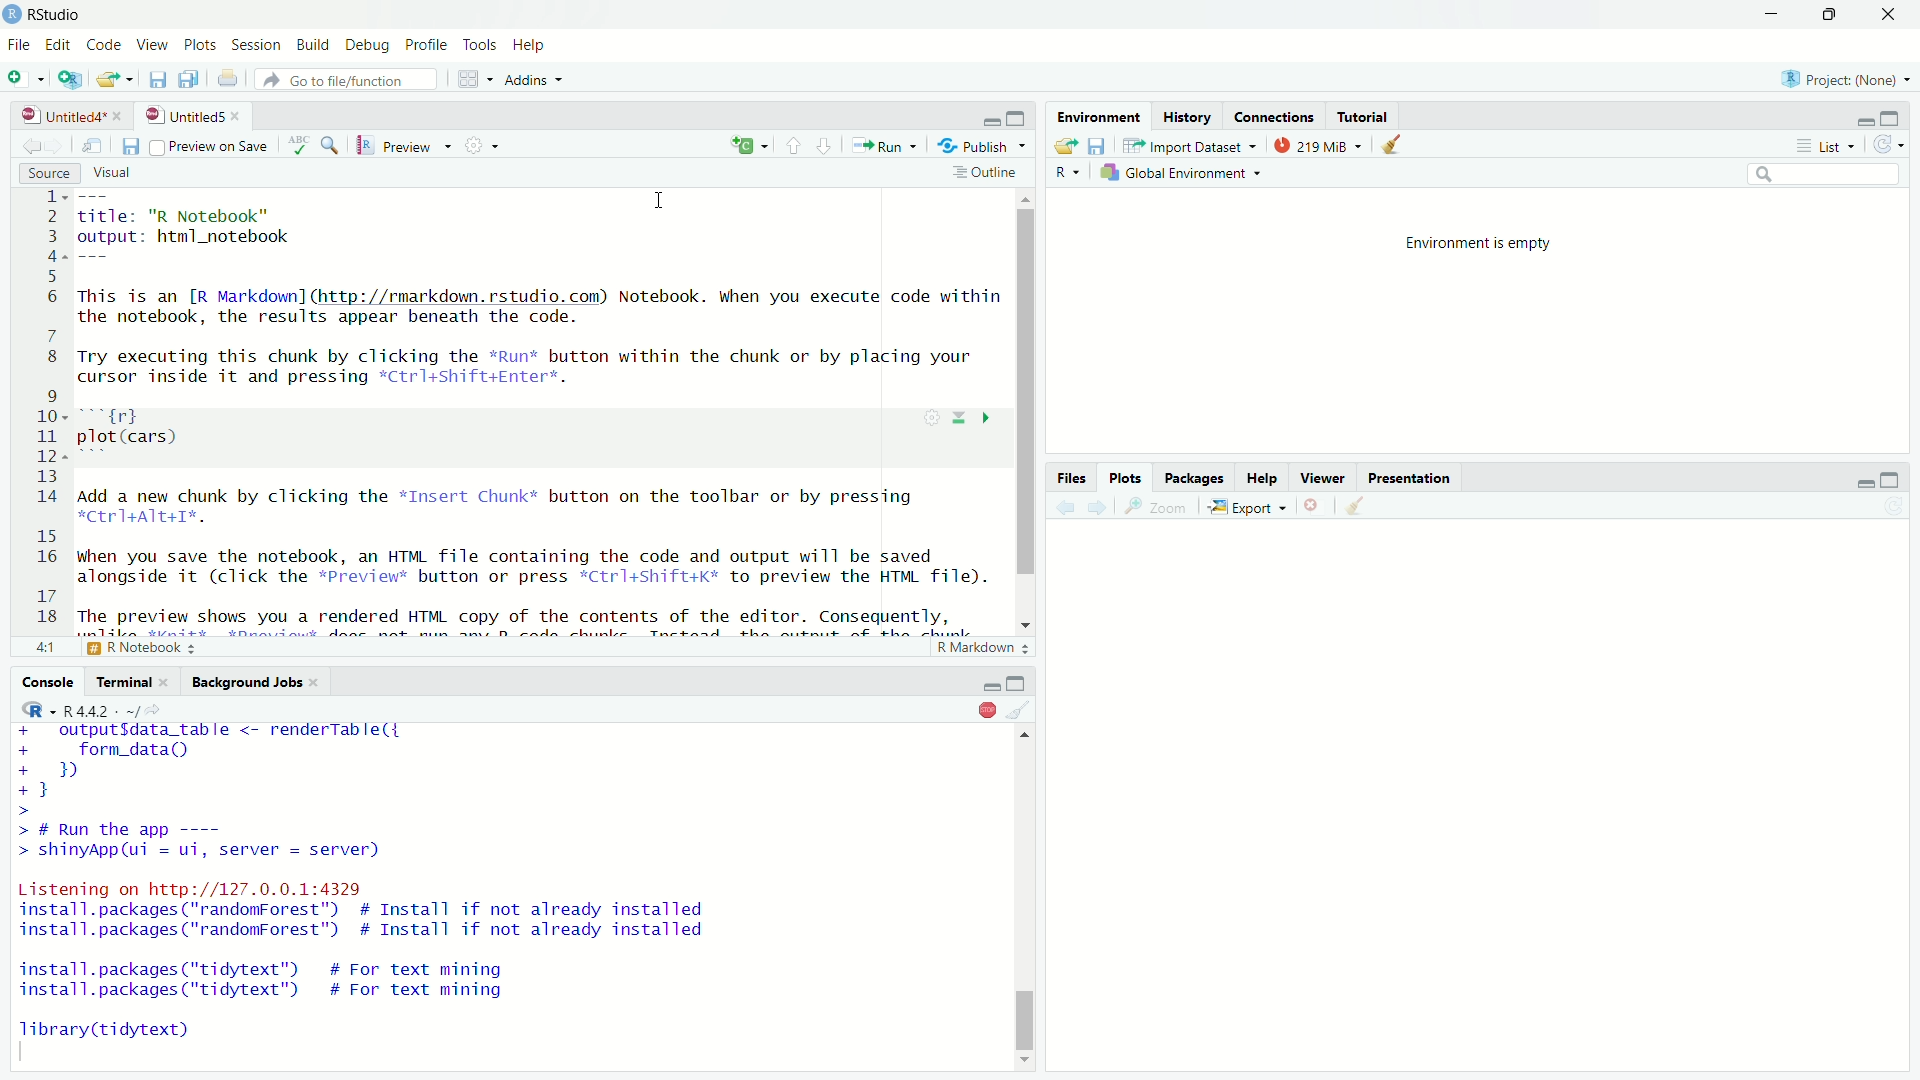 This screenshot has height=1080, width=1920. What do you see at coordinates (1887, 143) in the screenshot?
I see `refresh the list of objects` at bounding box center [1887, 143].